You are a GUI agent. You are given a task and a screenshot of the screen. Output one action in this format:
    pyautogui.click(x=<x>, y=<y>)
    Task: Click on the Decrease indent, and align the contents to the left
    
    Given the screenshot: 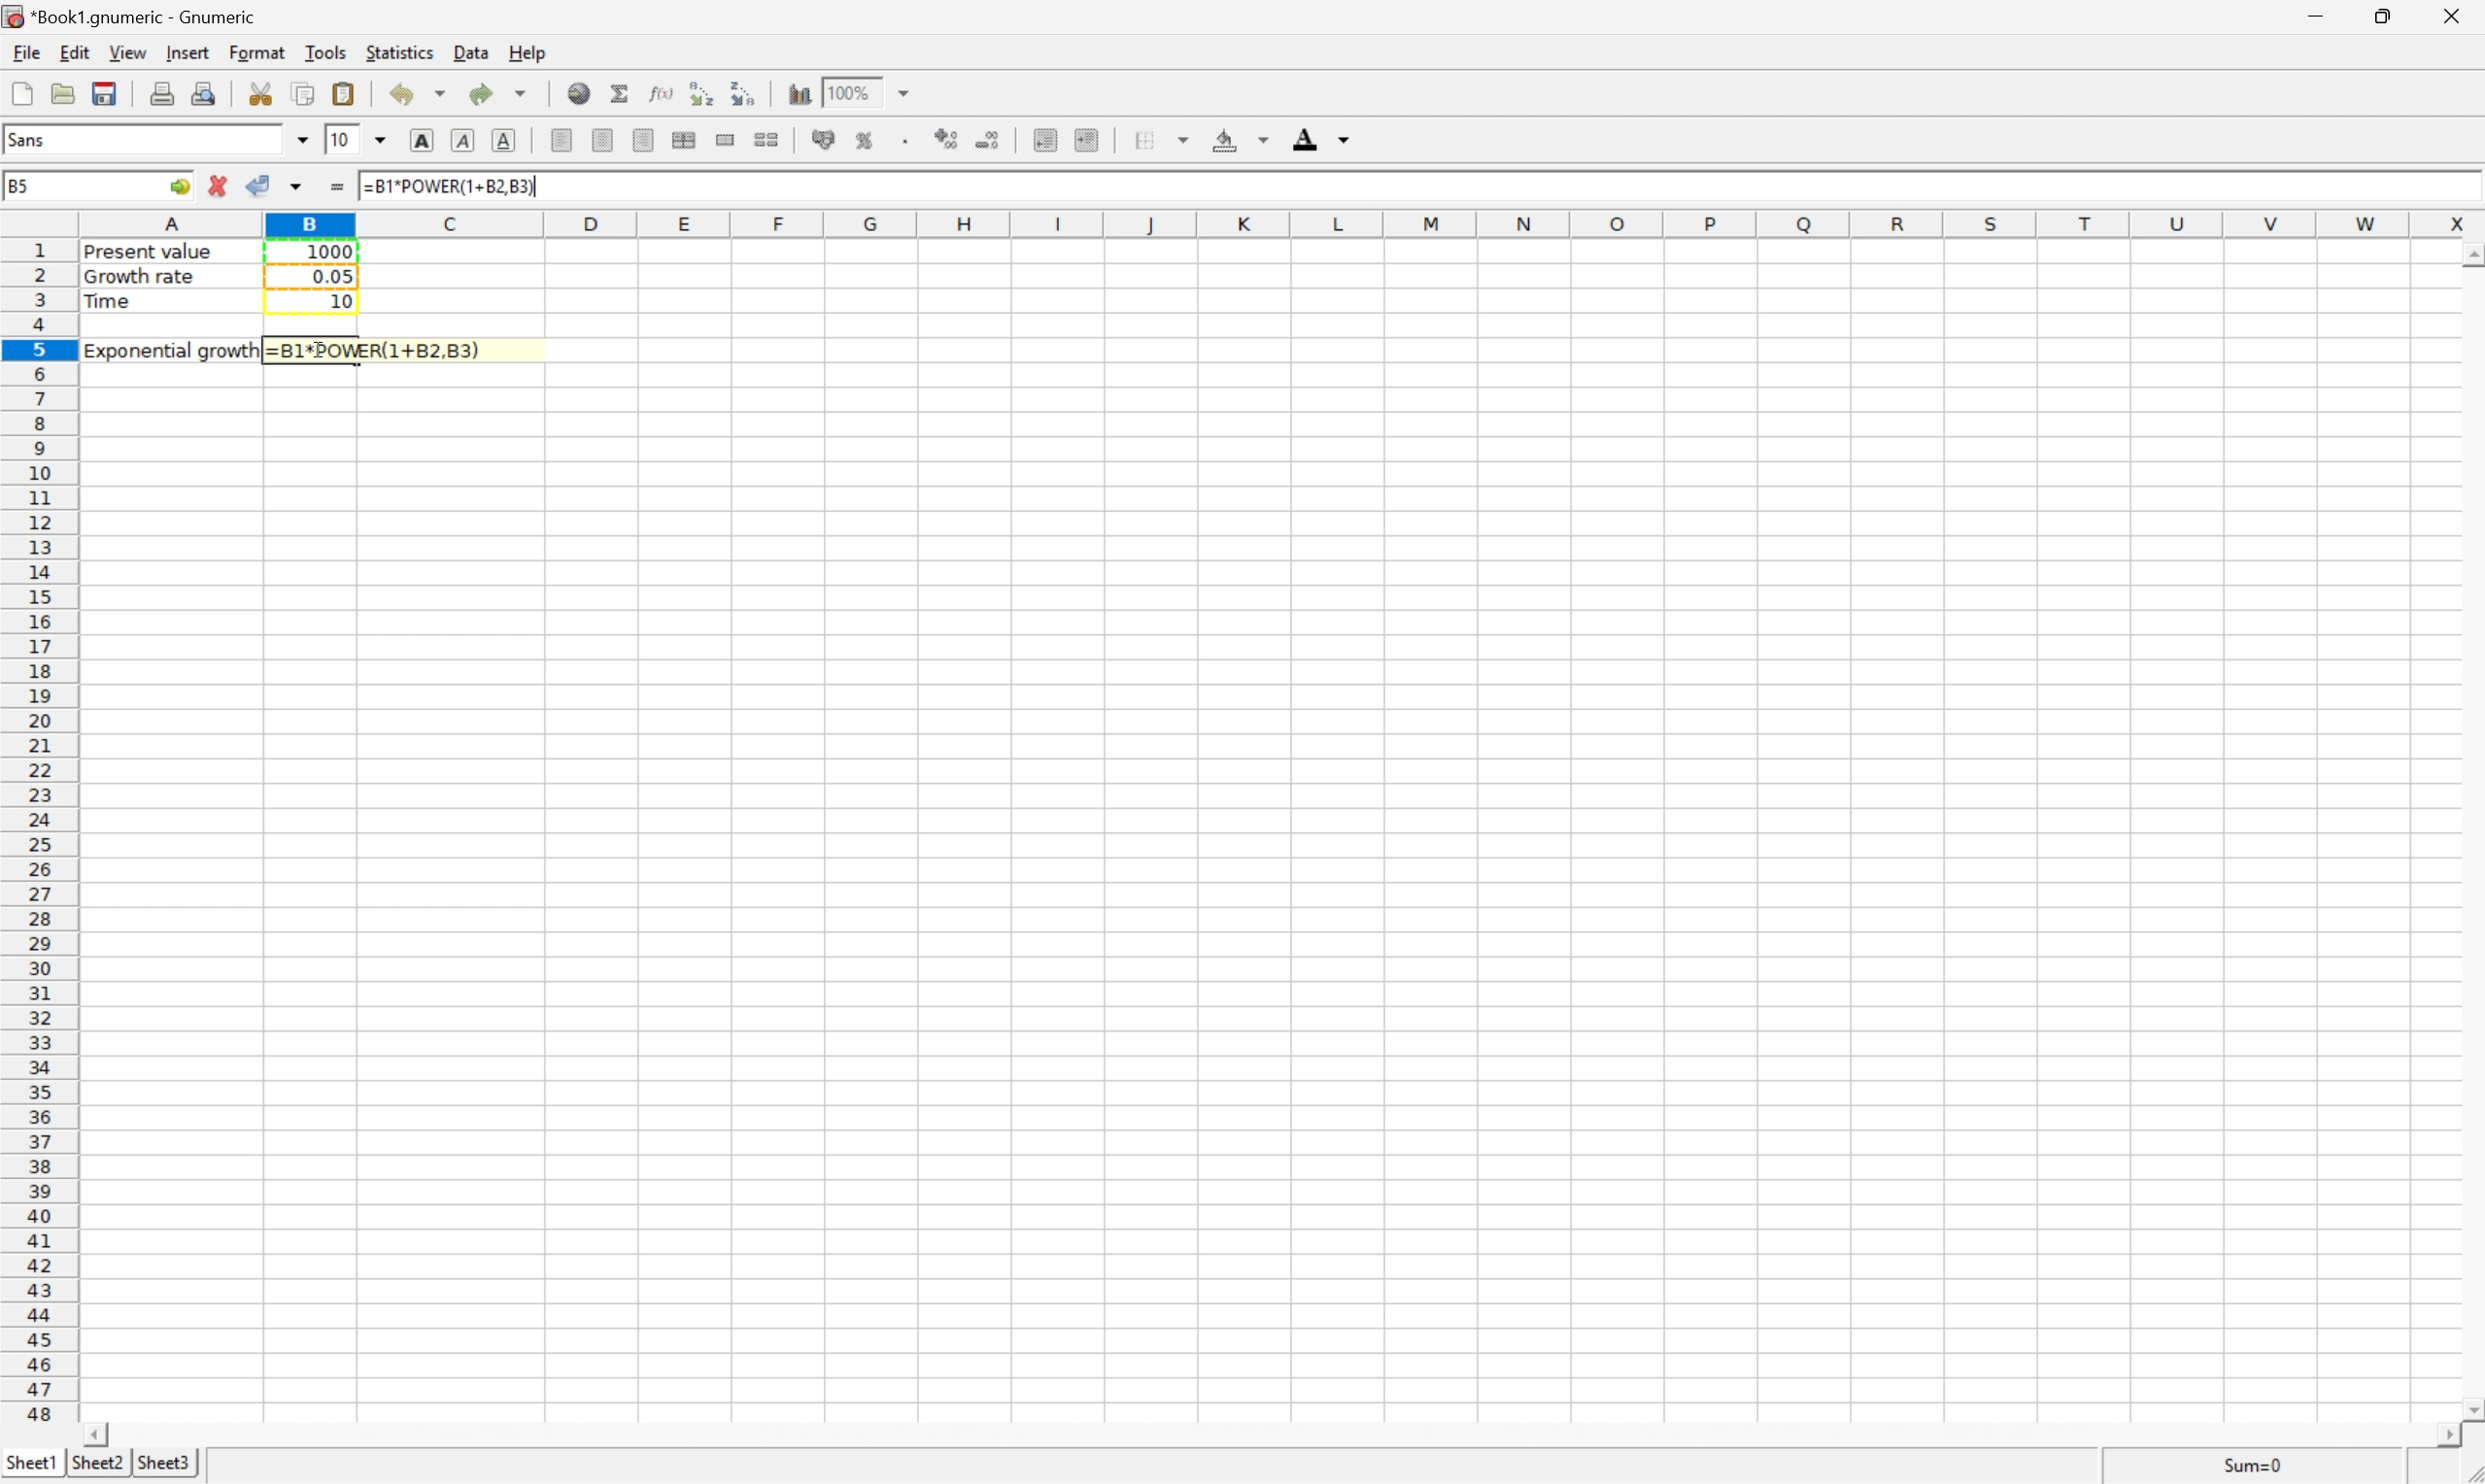 What is the action you would take?
    pyautogui.click(x=1045, y=138)
    